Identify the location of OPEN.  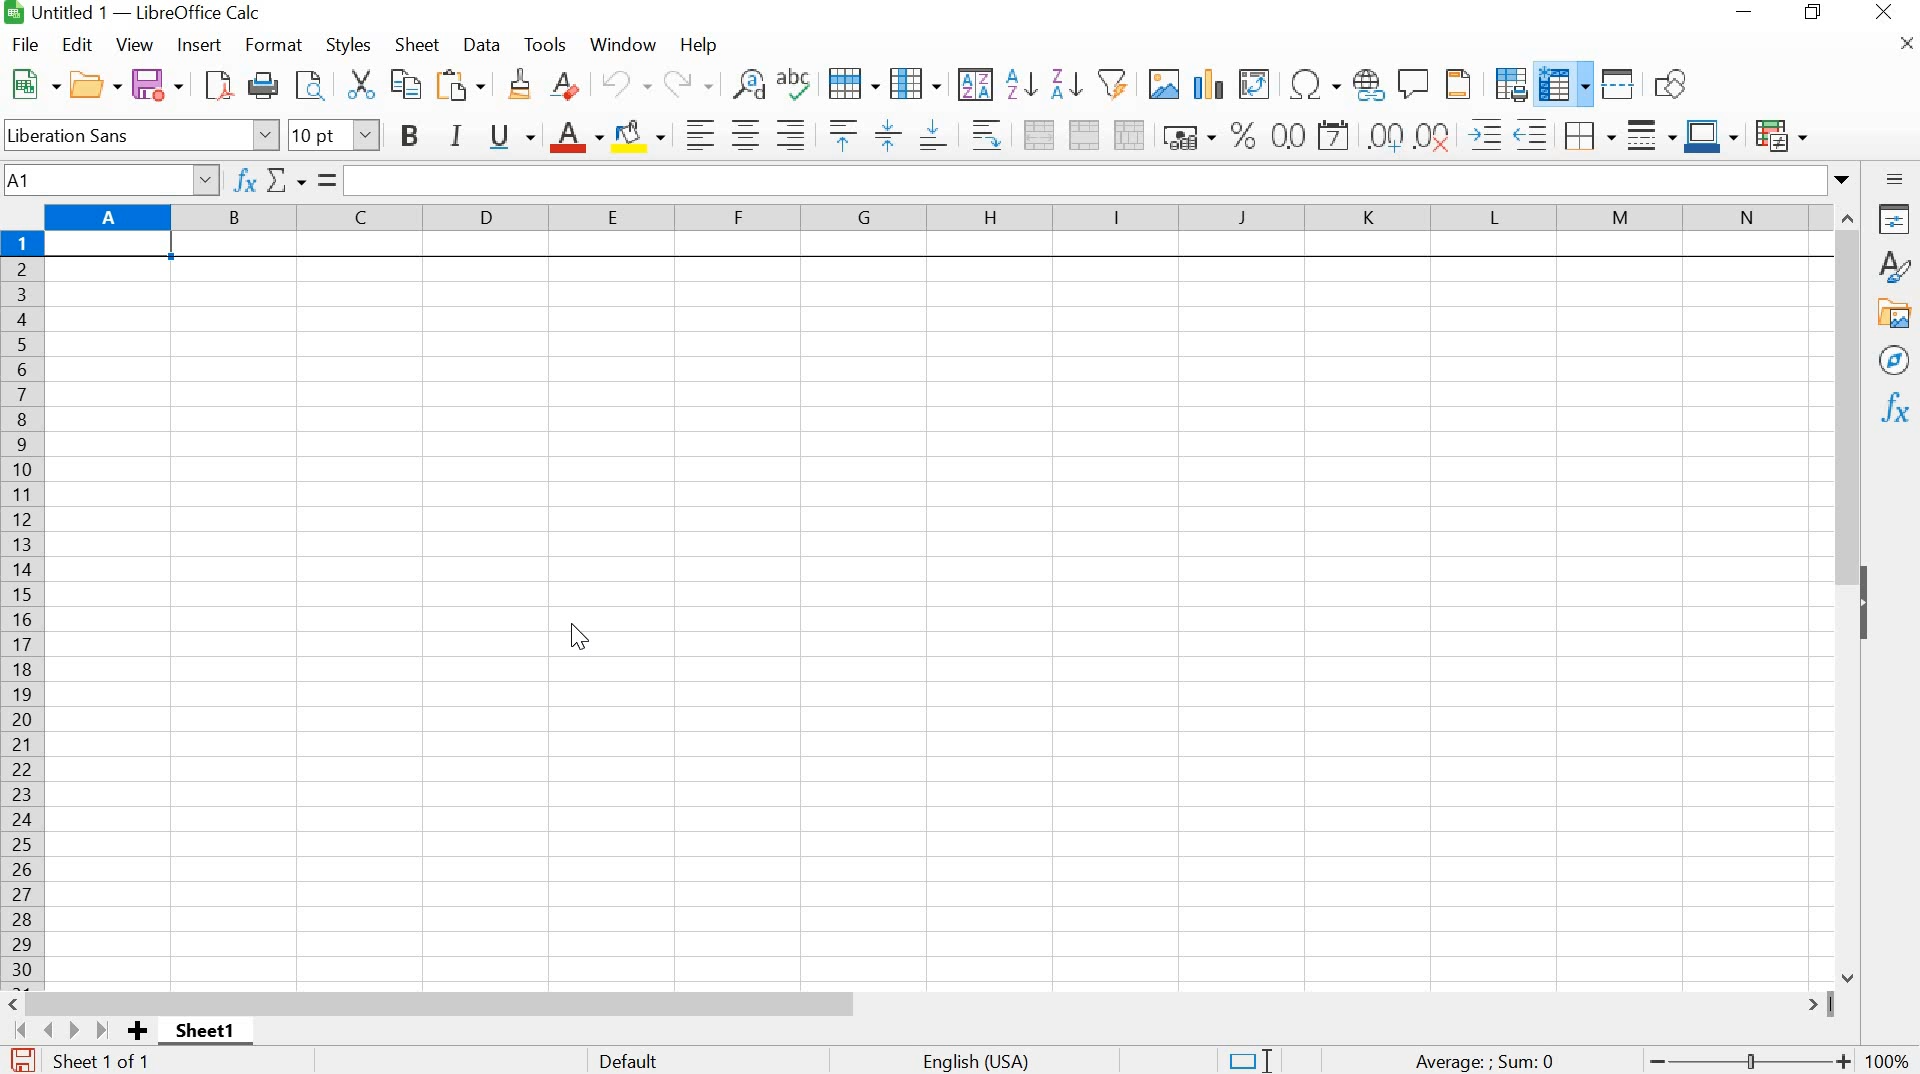
(94, 85).